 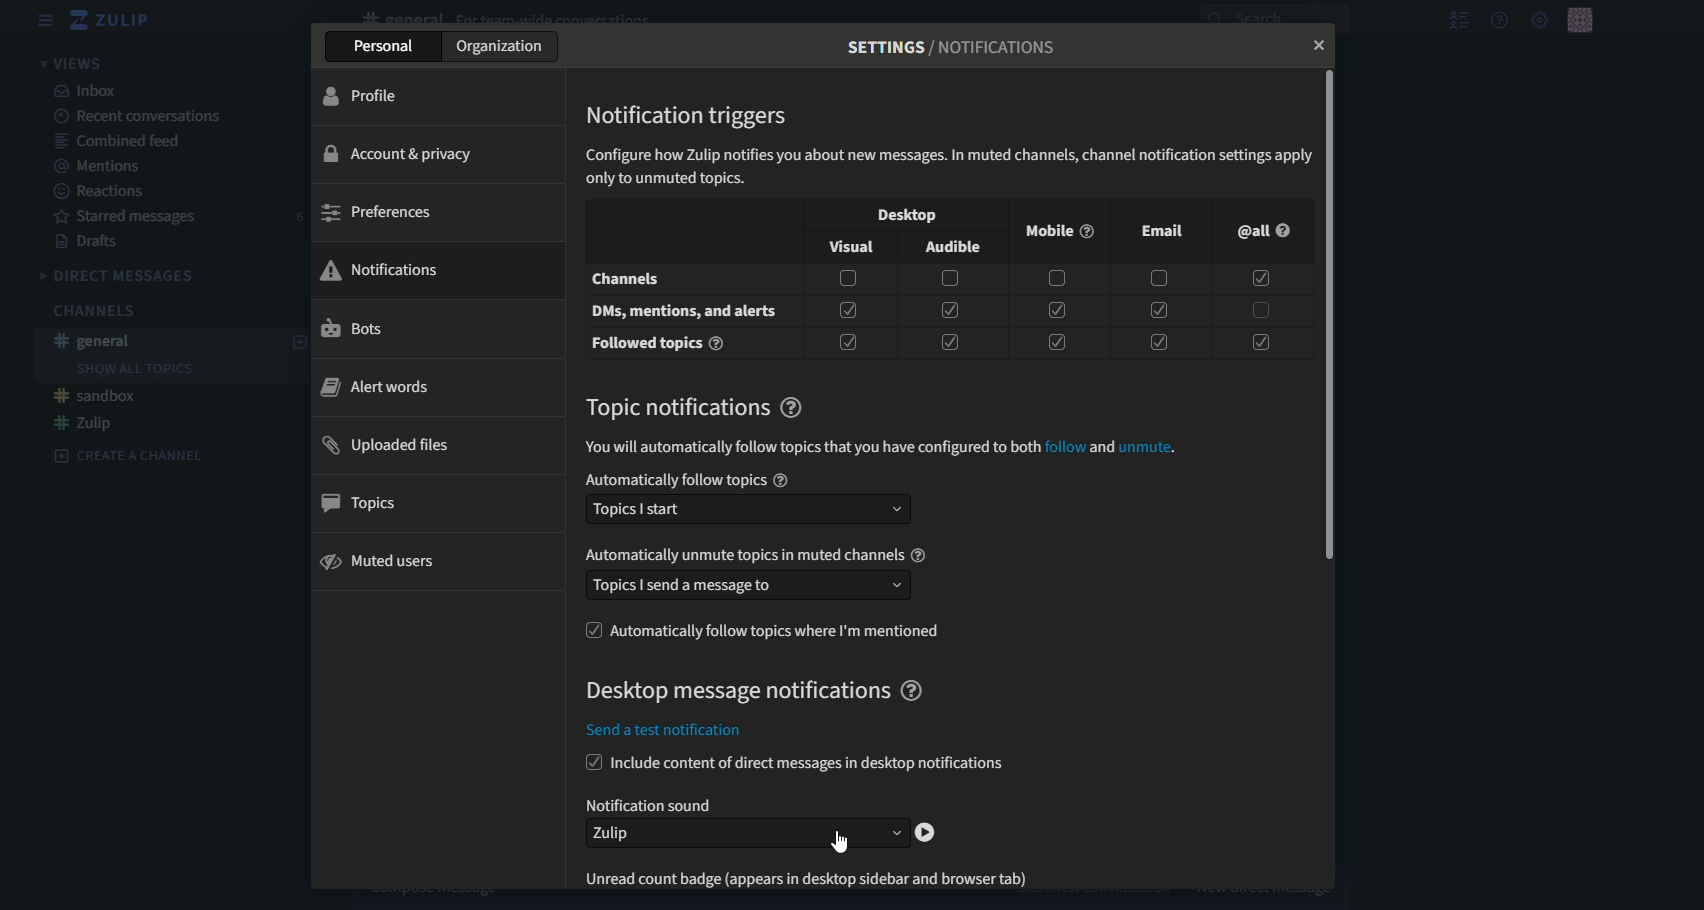 What do you see at coordinates (104, 166) in the screenshot?
I see `mentions` at bounding box center [104, 166].